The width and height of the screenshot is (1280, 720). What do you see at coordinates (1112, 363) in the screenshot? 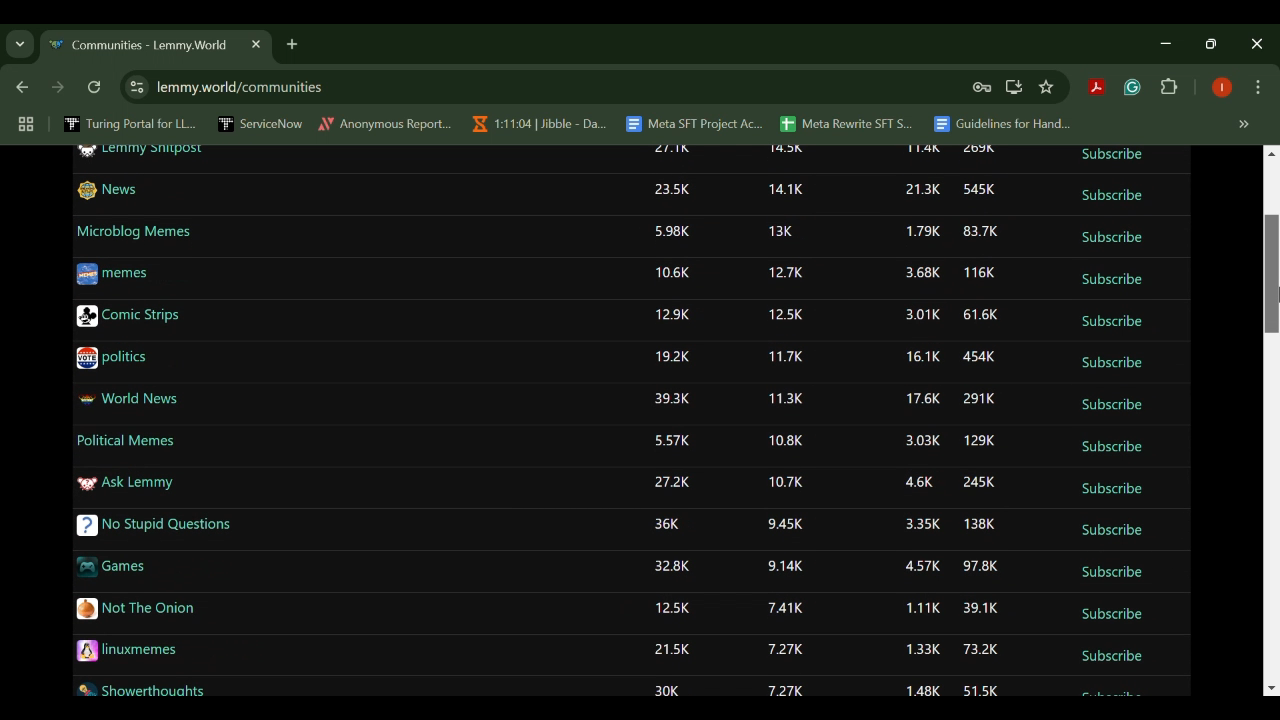
I see `Subscribe` at bounding box center [1112, 363].